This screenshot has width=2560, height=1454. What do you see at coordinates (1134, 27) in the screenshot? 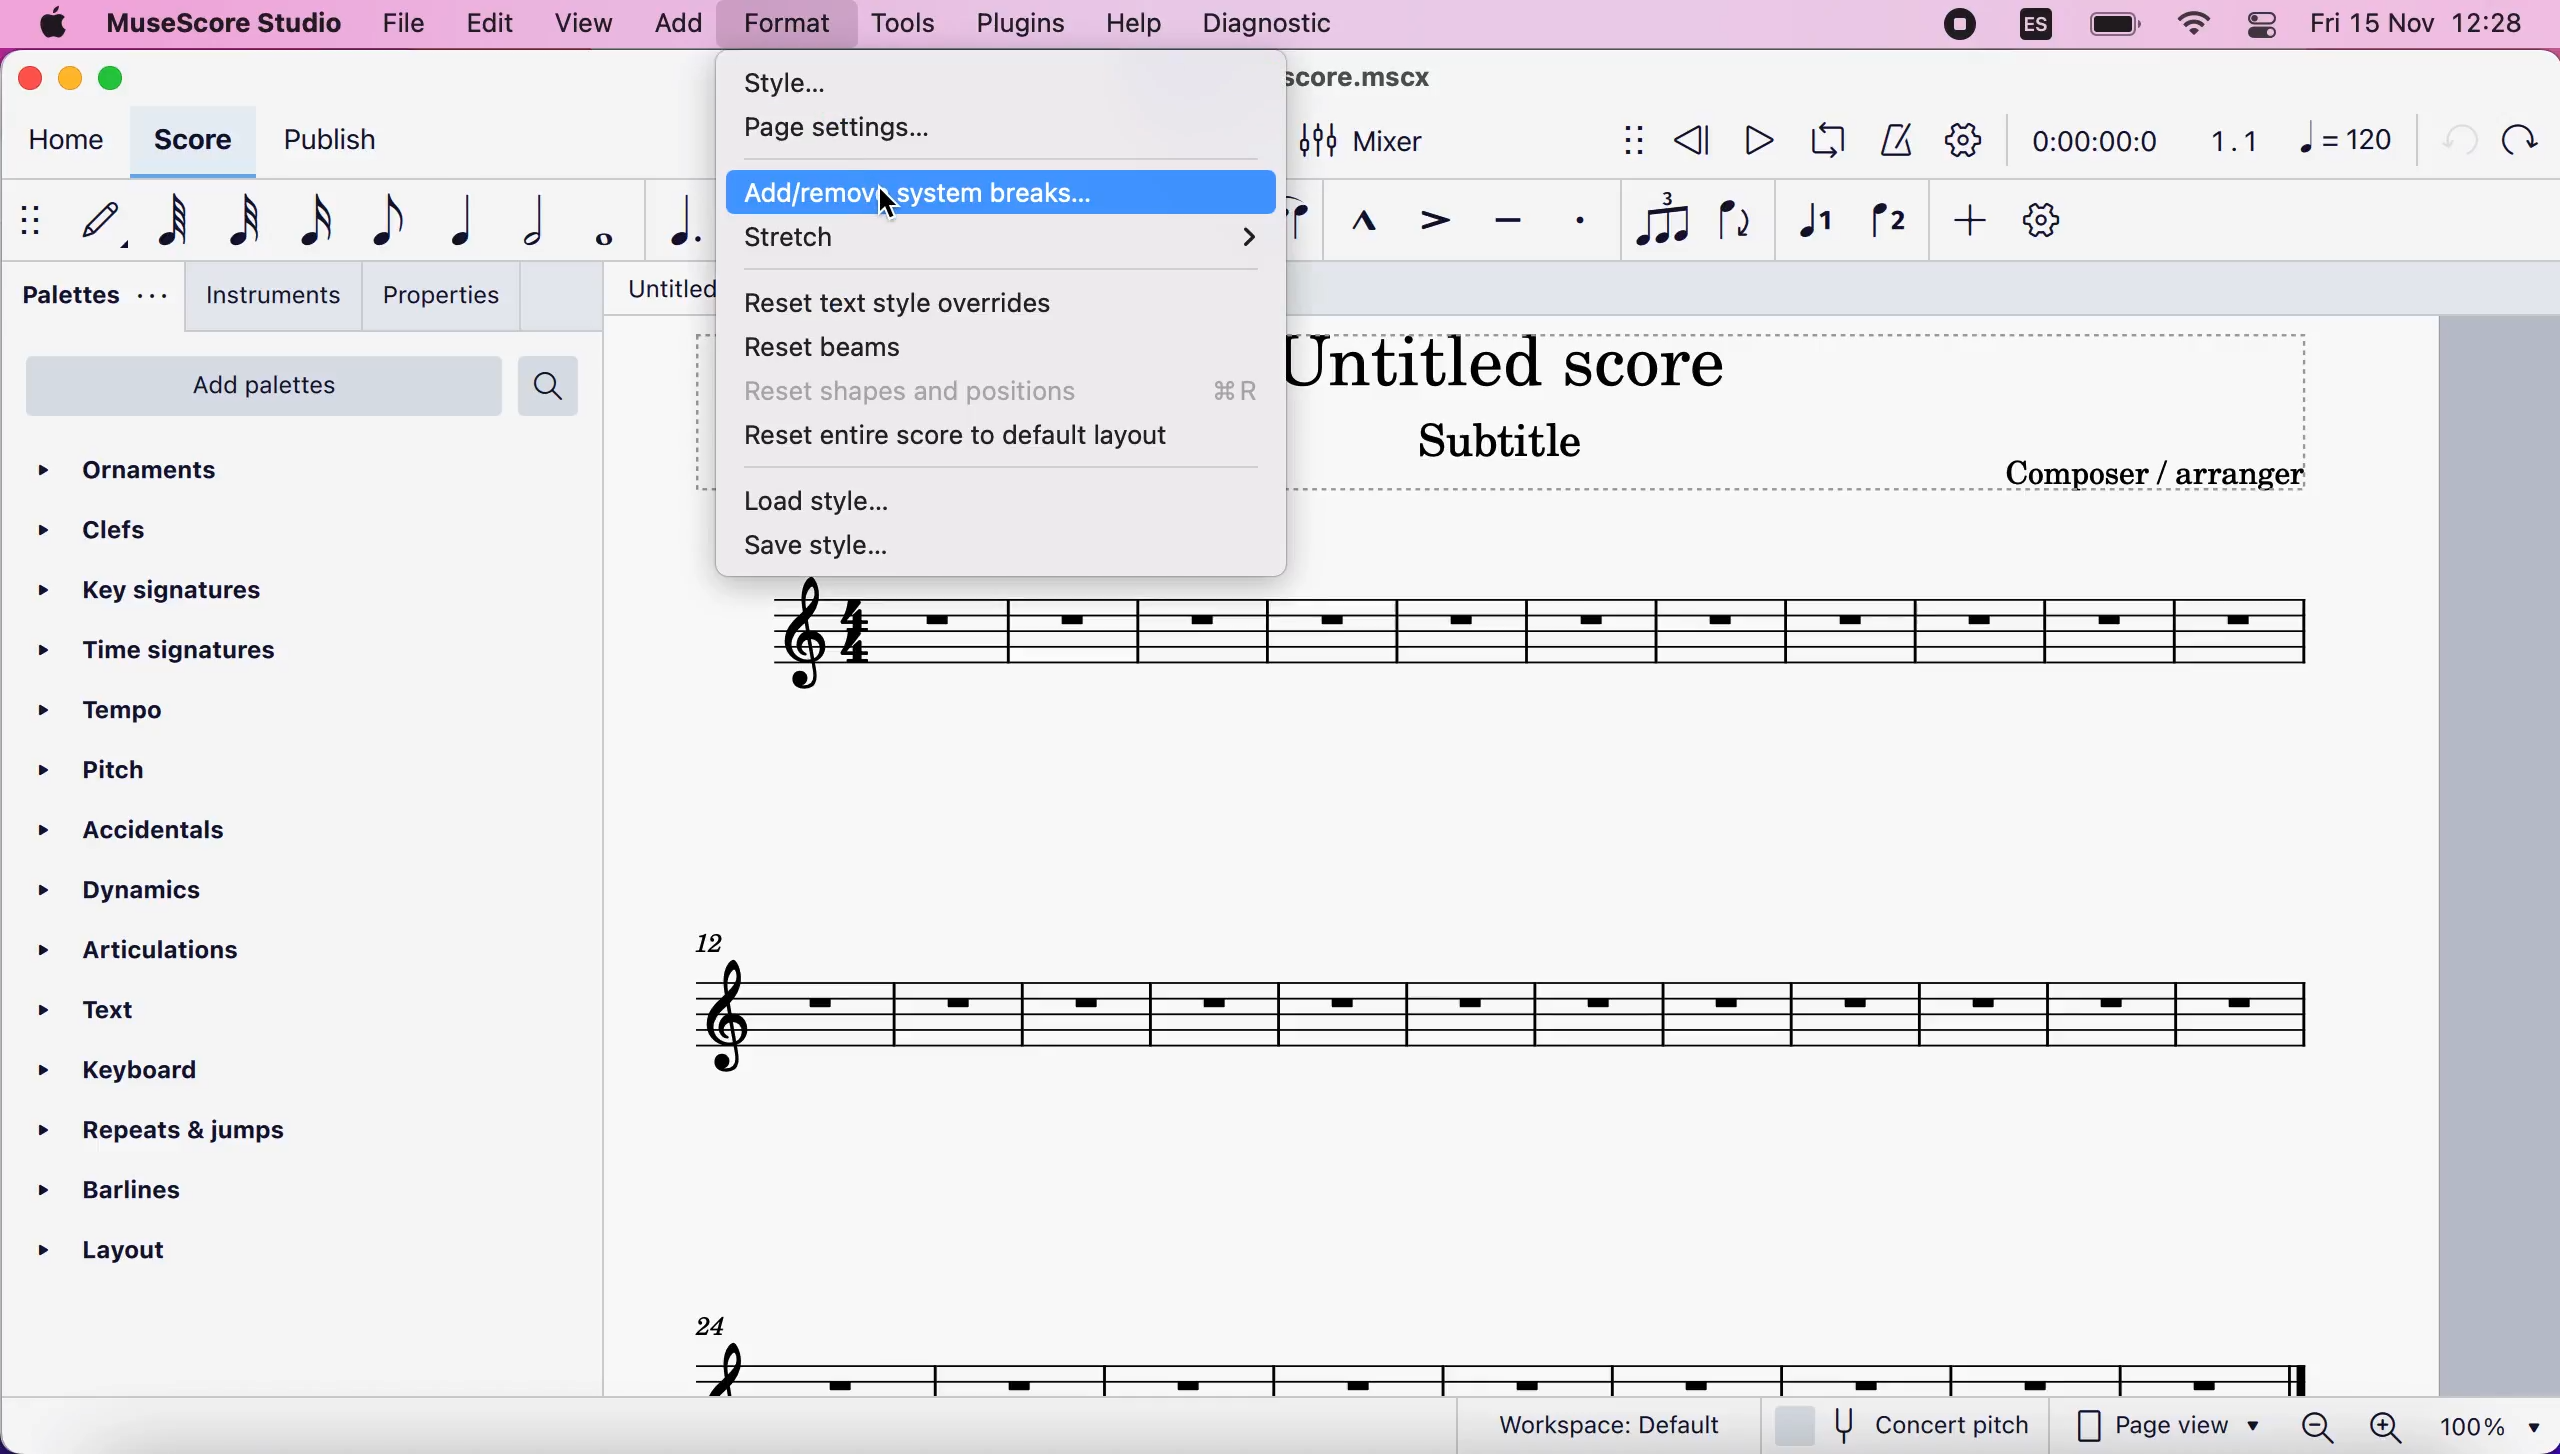
I see `help` at bounding box center [1134, 27].